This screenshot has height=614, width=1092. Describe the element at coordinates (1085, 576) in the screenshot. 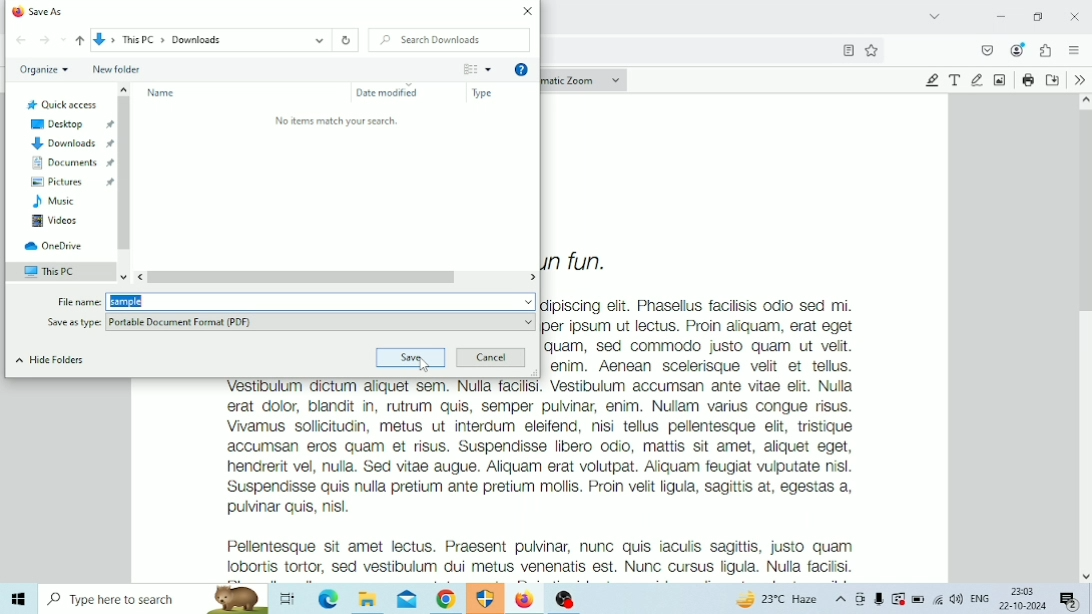

I see `Scroll down` at that location.